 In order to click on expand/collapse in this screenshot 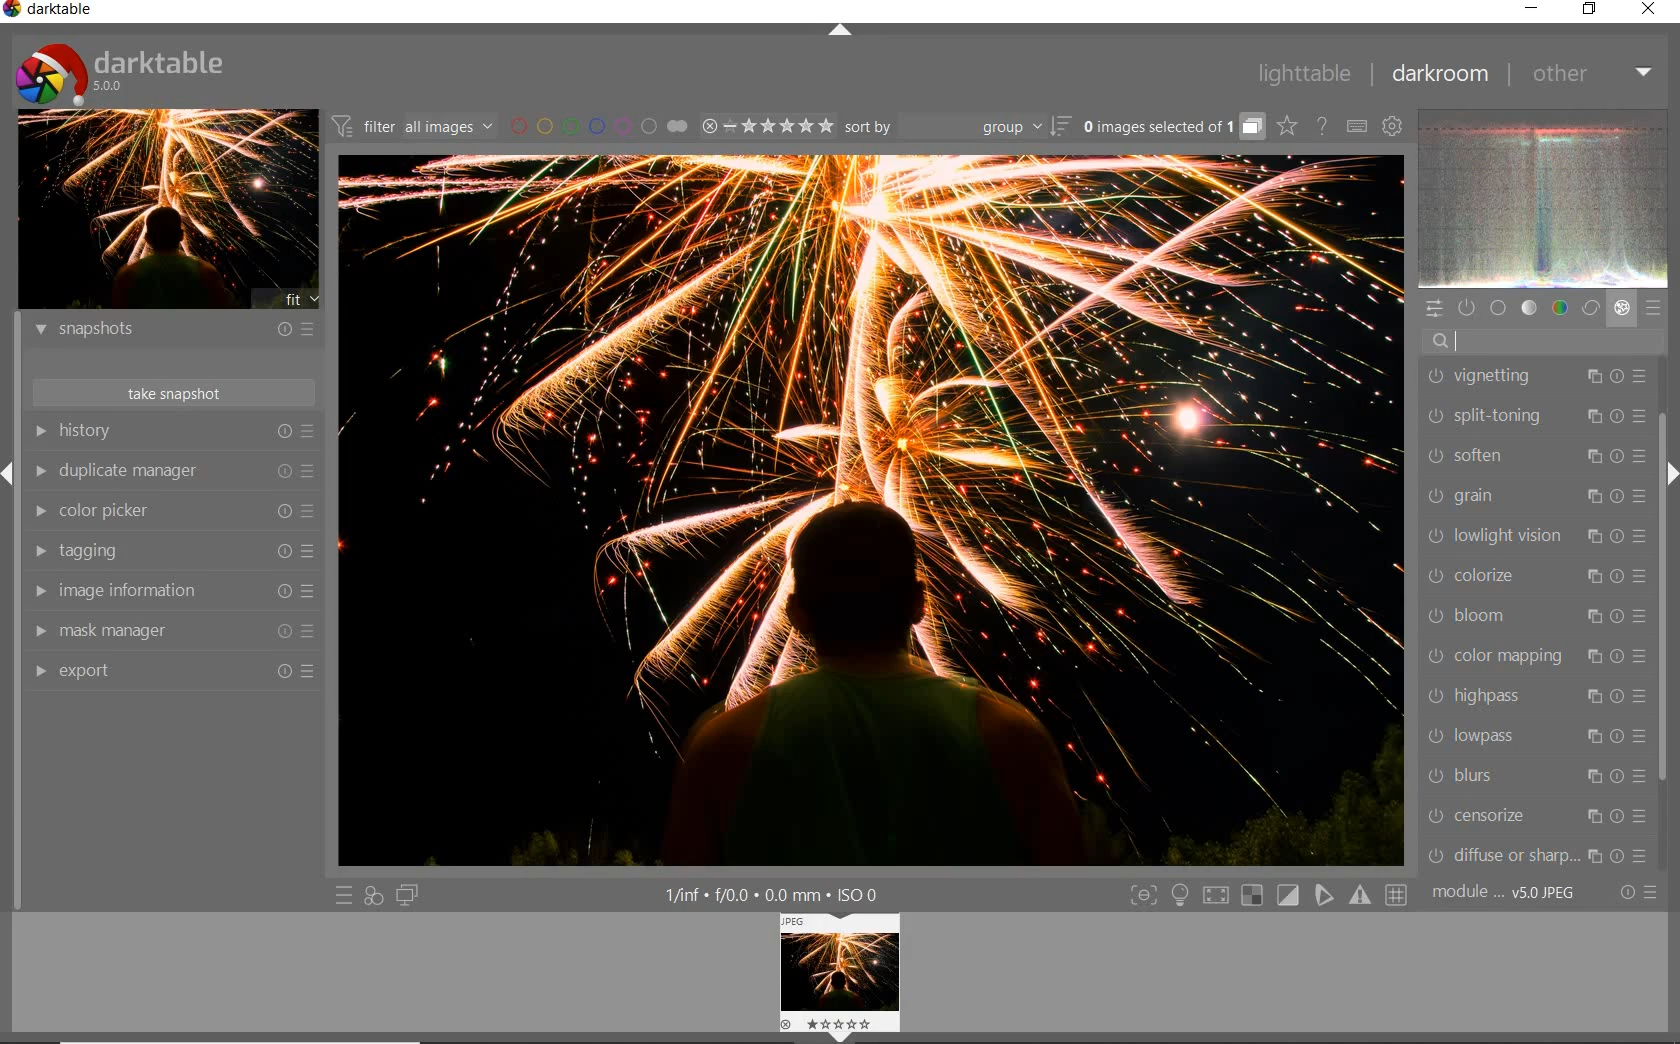, I will do `click(842, 31)`.